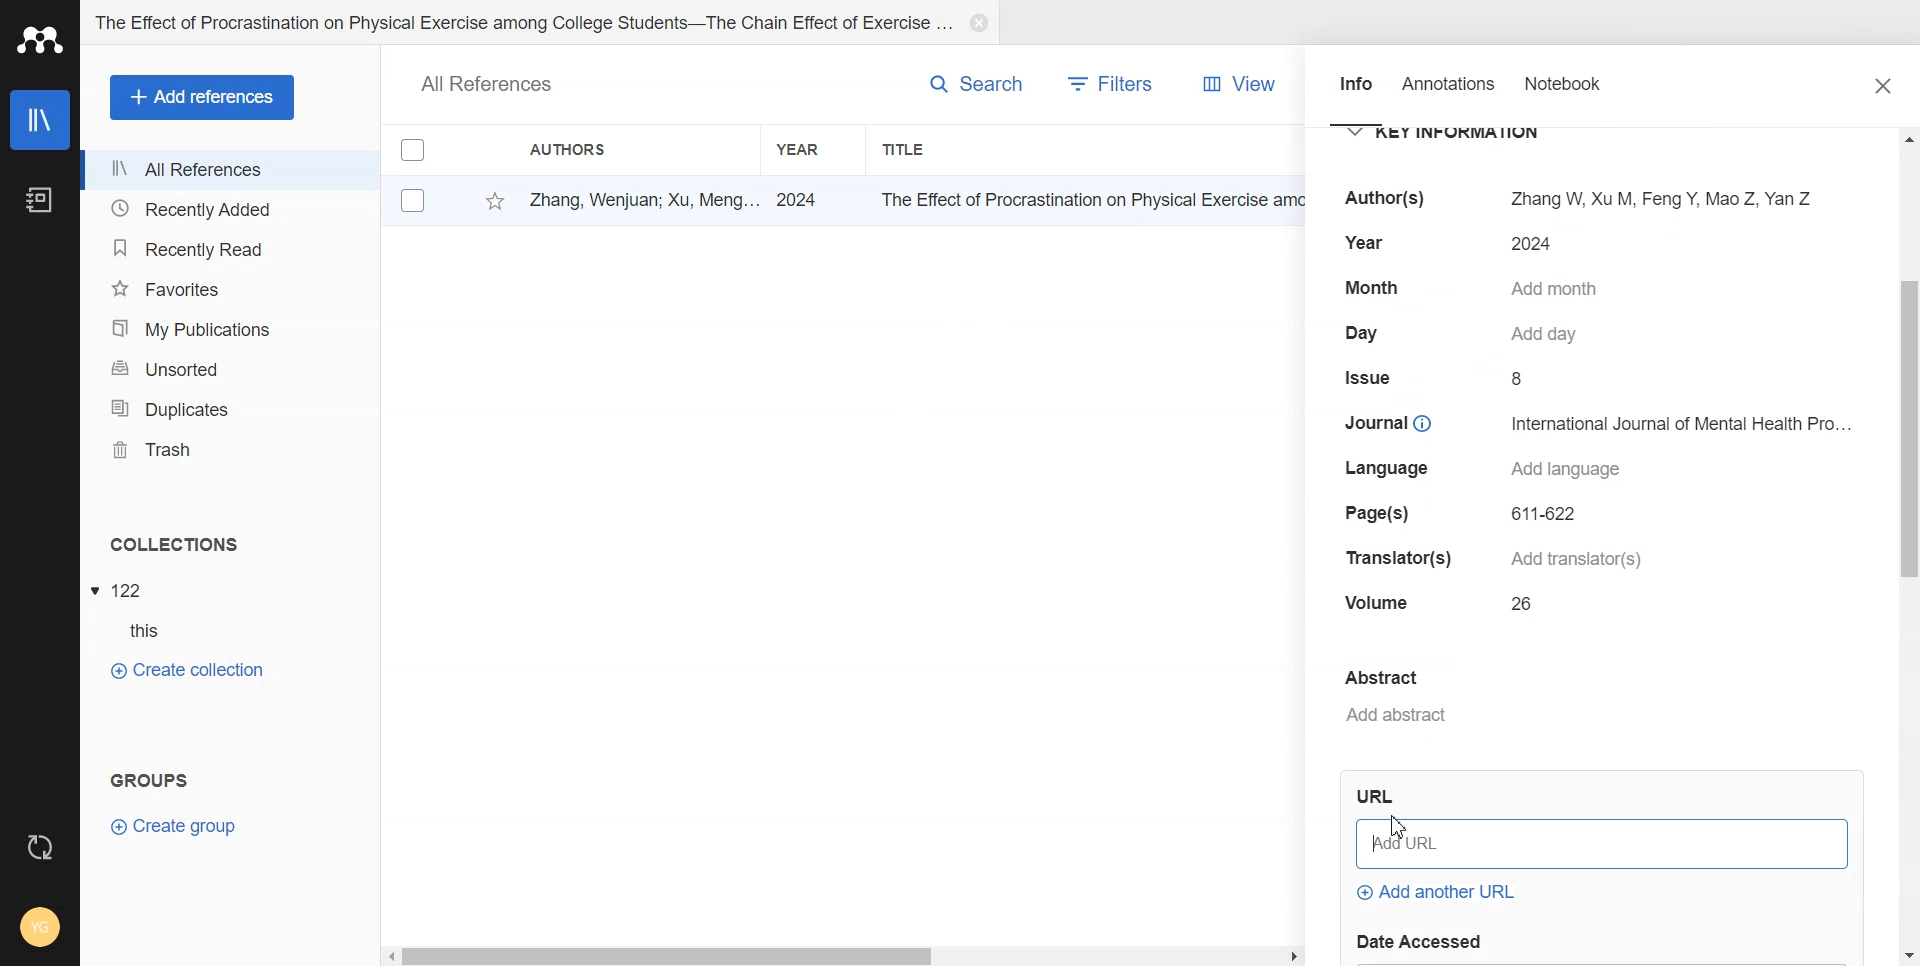 This screenshot has height=966, width=1920. I want to click on Trash, so click(230, 449).